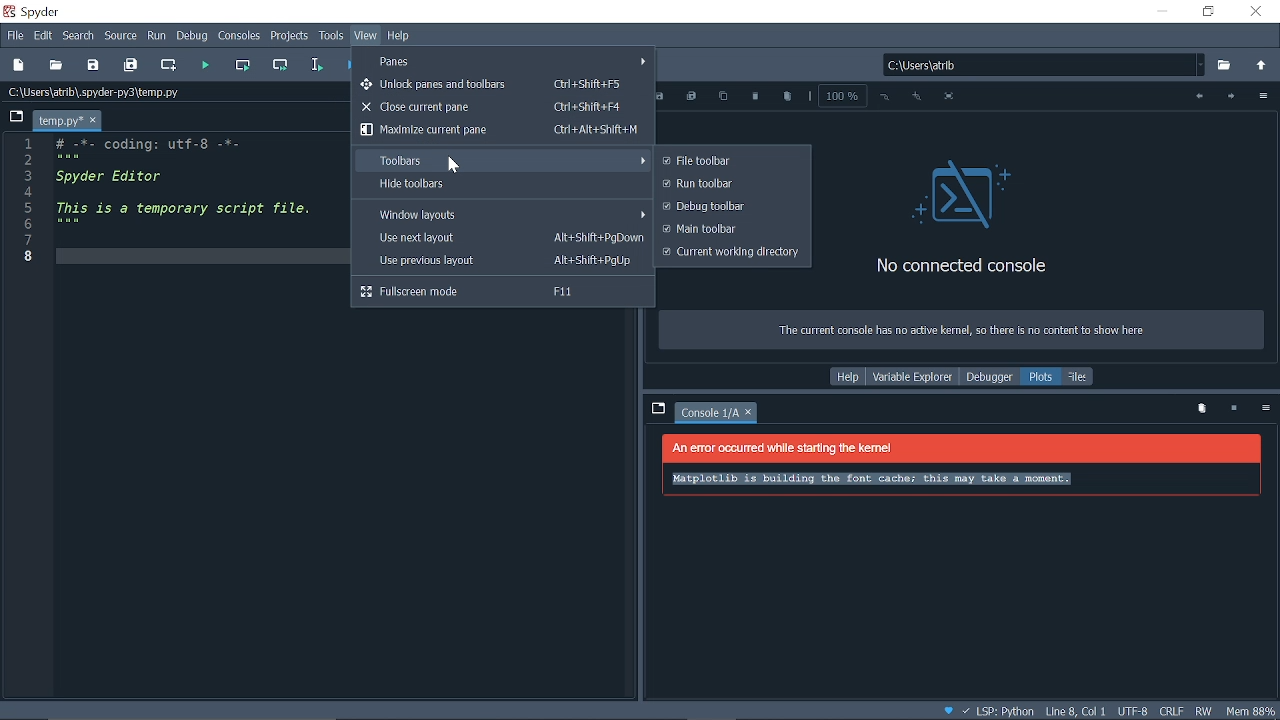 Image resolution: width=1280 pixels, height=720 pixels. What do you see at coordinates (332, 37) in the screenshot?
I see `Tools` at bounding box center [332, 37].